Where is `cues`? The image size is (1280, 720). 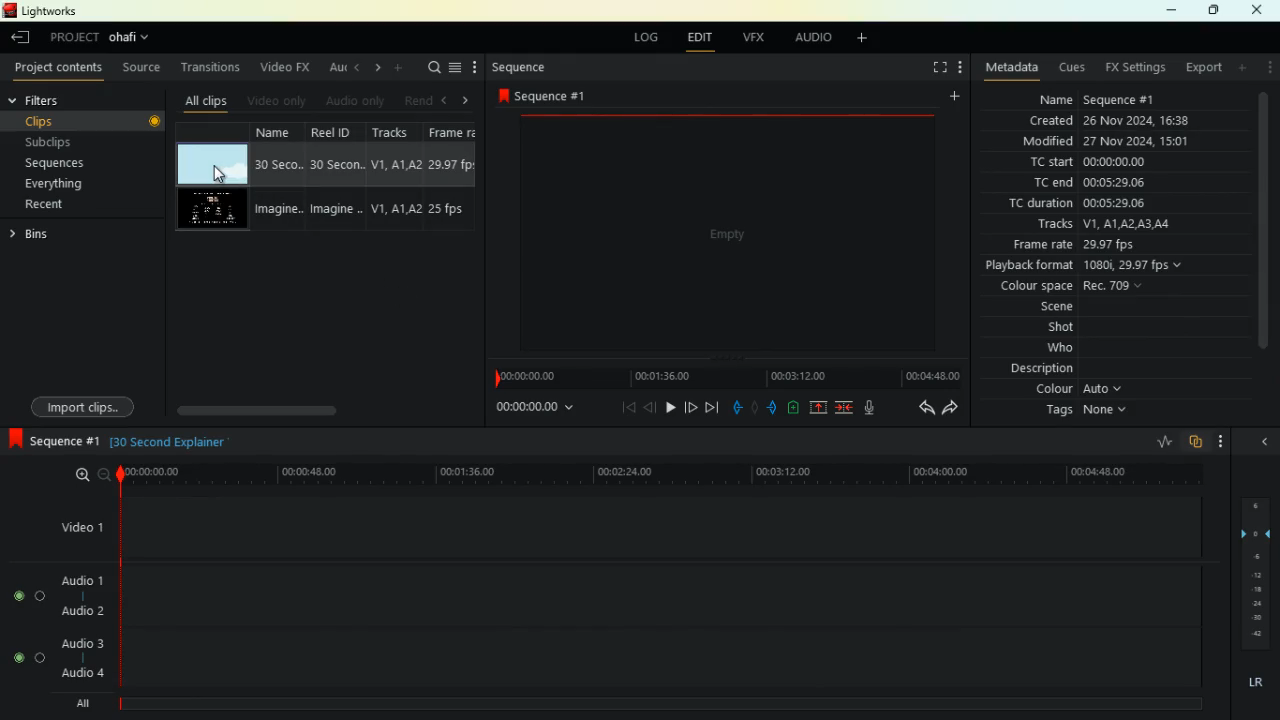 cues is located at coordinates (1069, 69).